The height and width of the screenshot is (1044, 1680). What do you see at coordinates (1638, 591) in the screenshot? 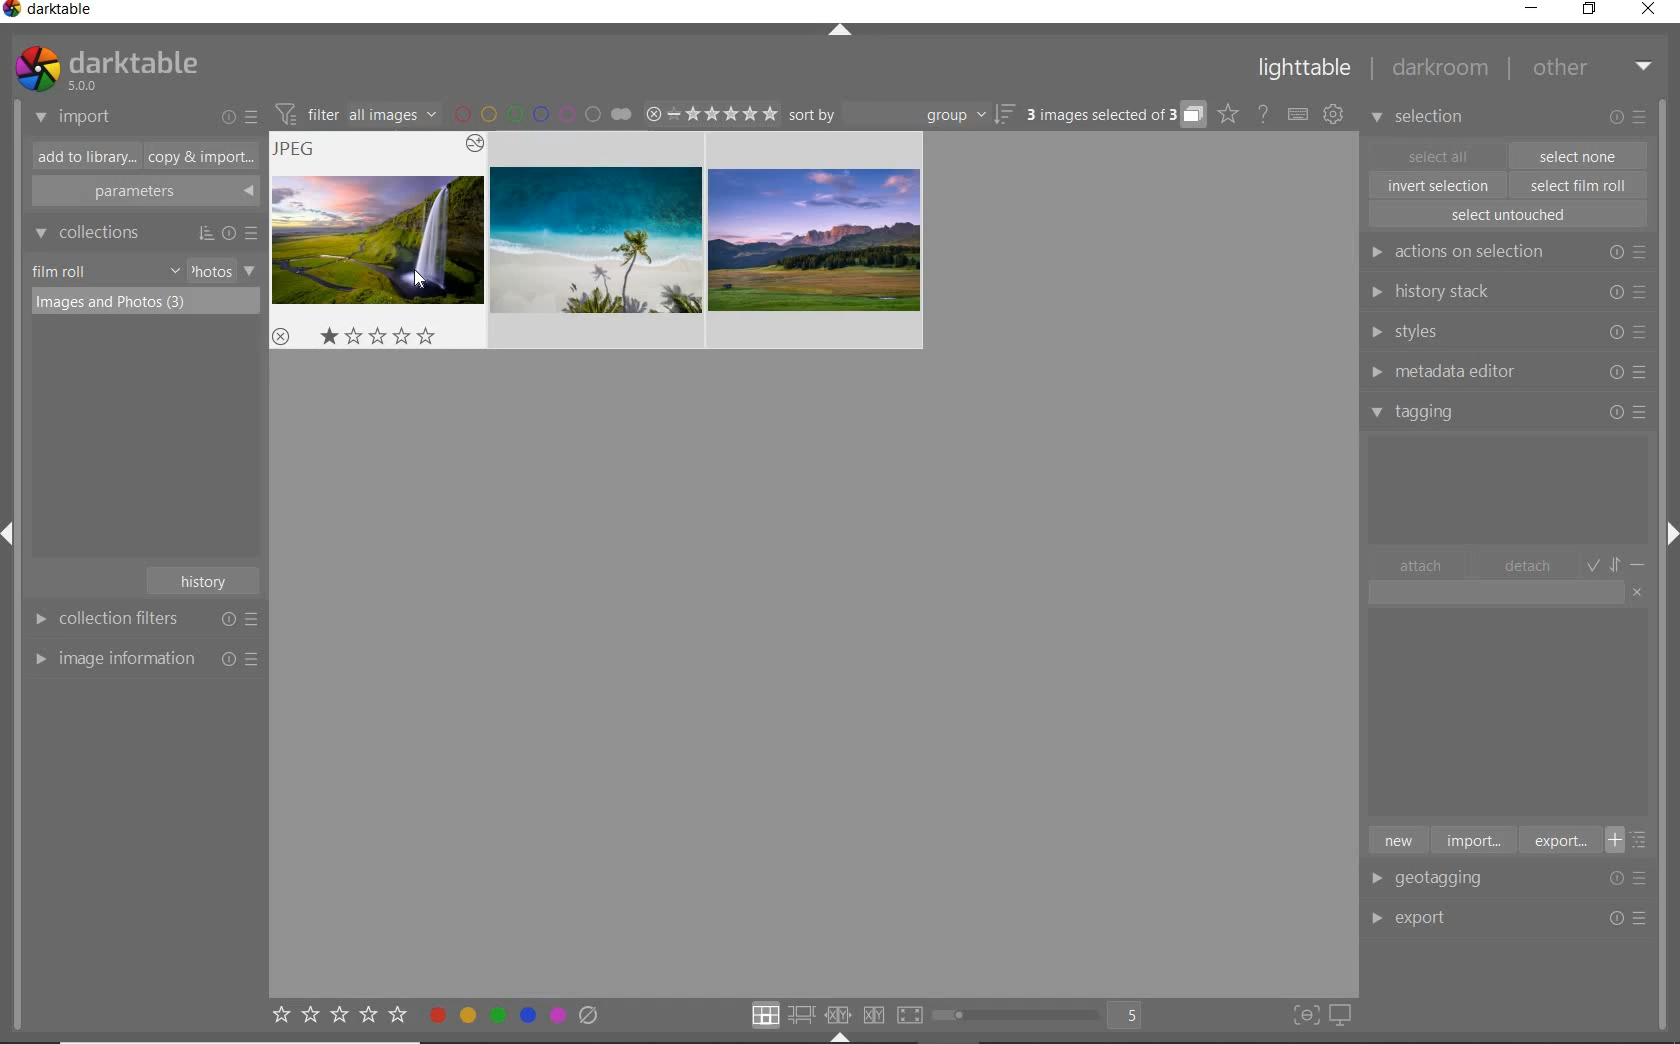
I see `clear entry` at bounding box center [1638, 591].